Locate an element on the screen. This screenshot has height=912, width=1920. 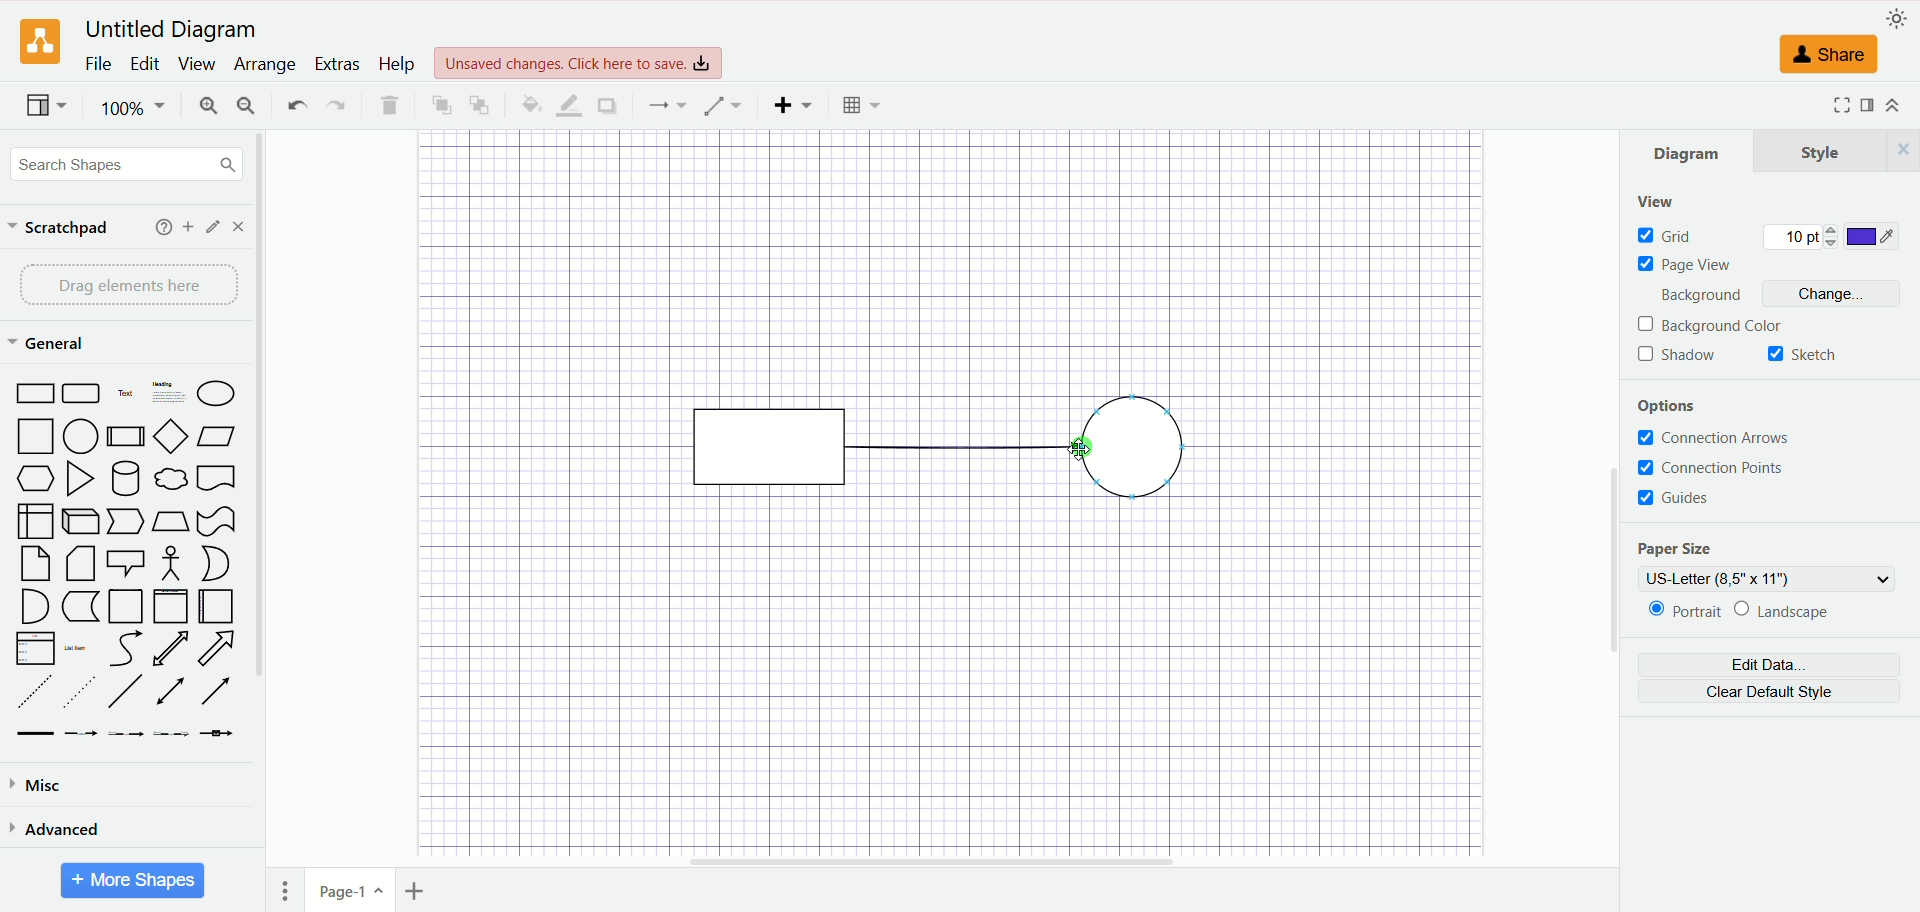
zoom in is located at coordinates (208, 106).